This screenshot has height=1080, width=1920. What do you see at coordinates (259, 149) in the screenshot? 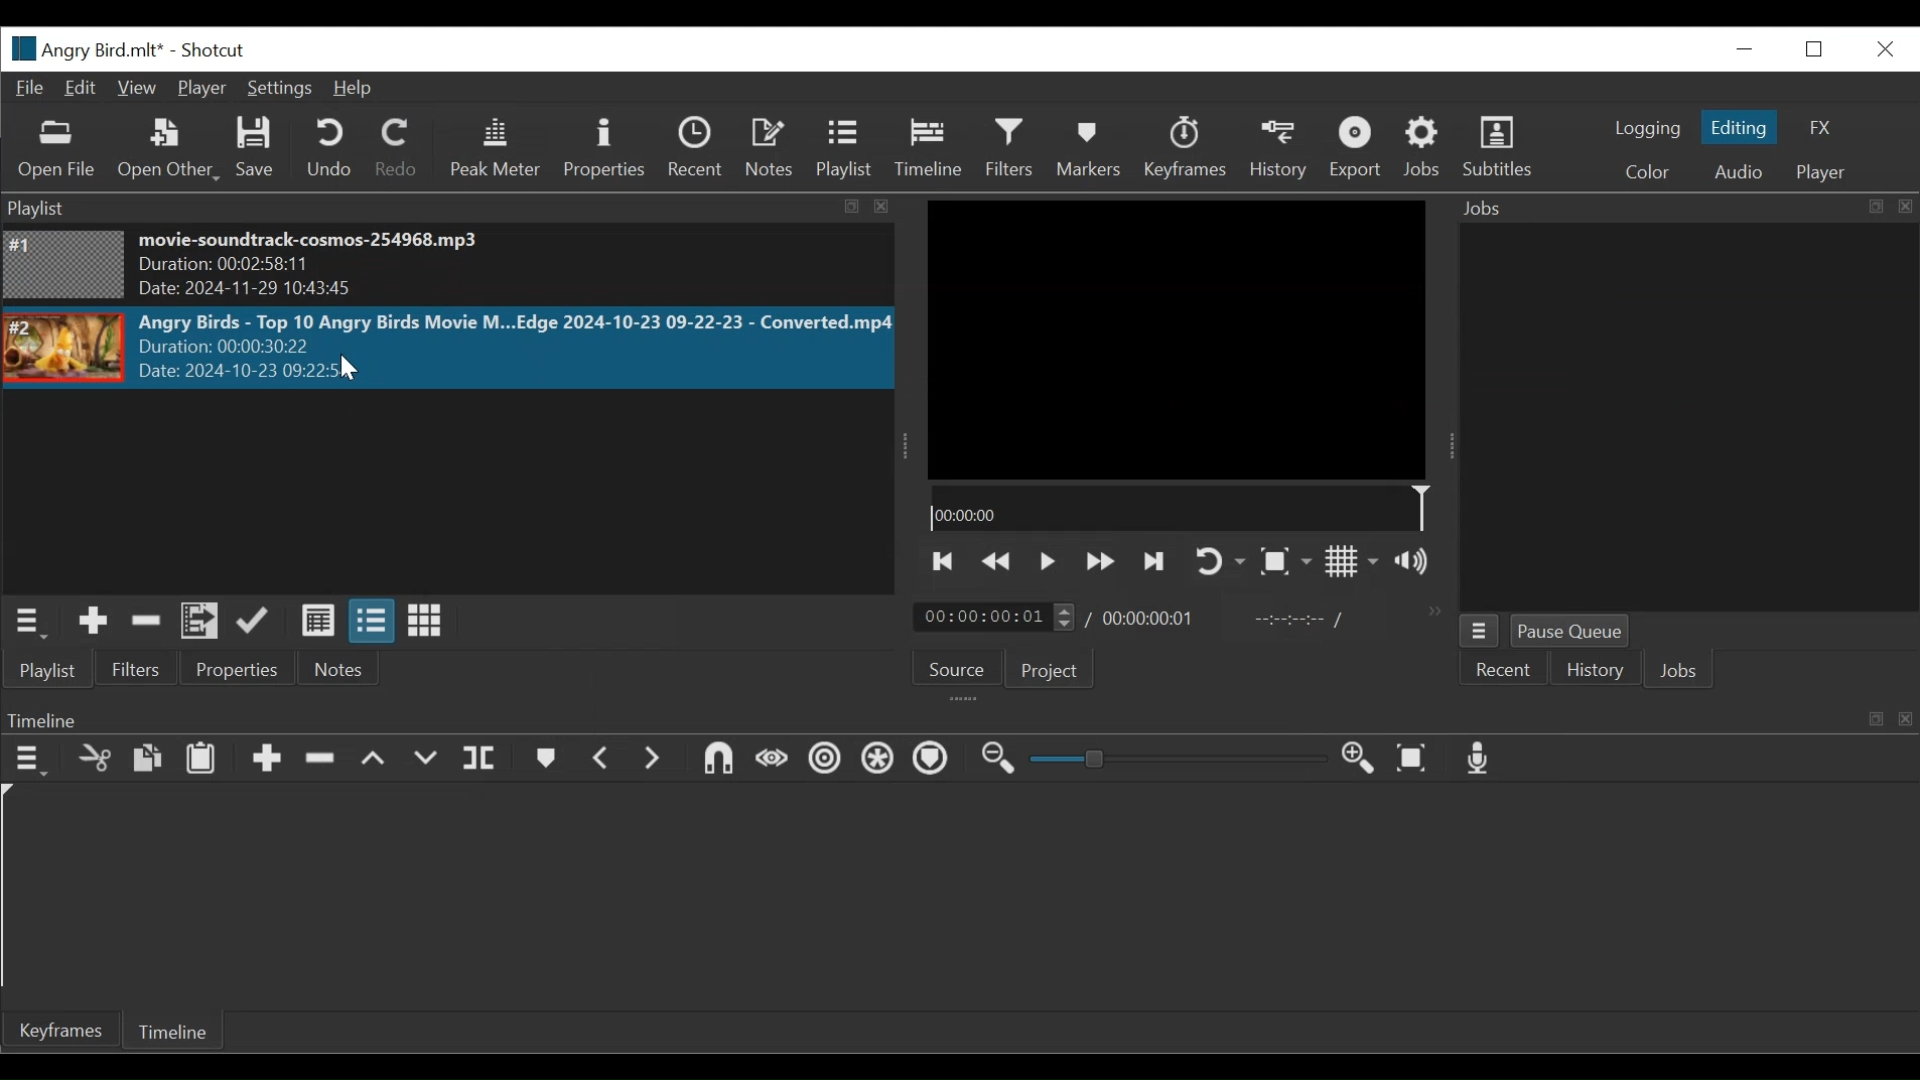
I see `Save` at bounding box center [259, 149].